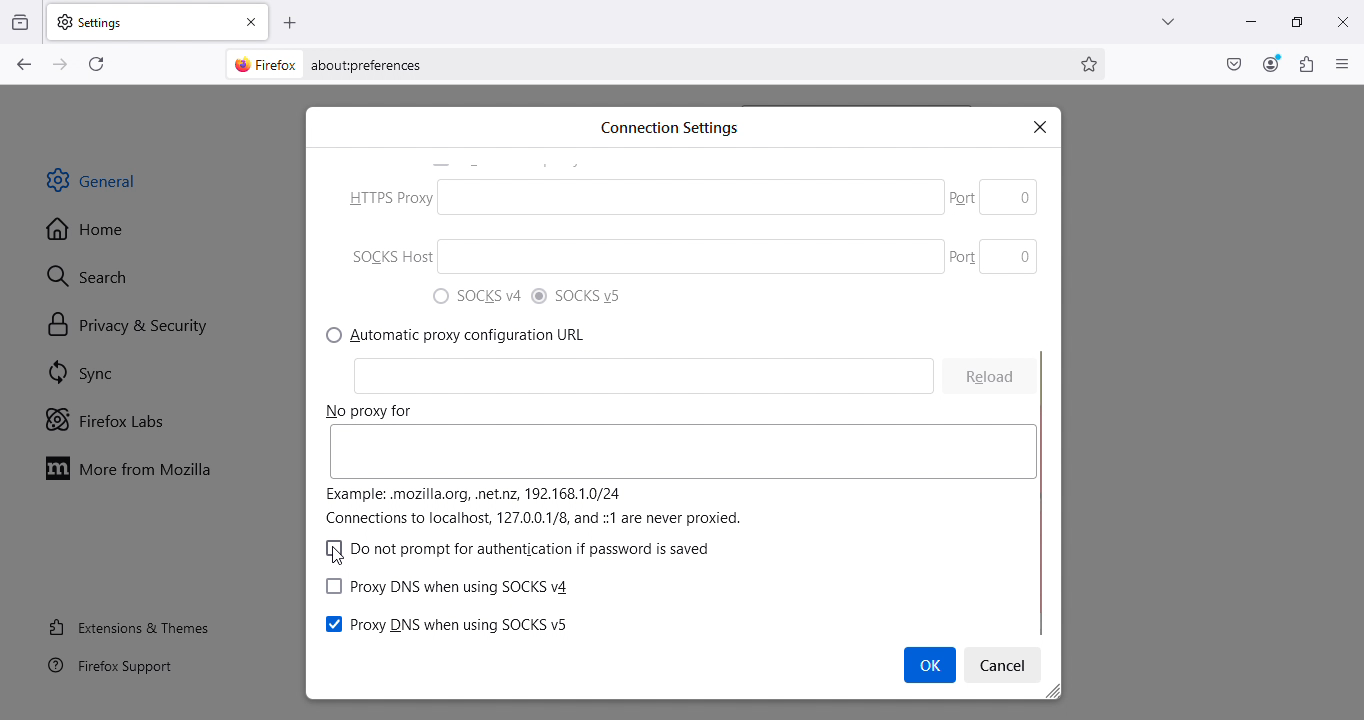 The width and height of the screenshot is (1364, 720). Describe the element at coordinates (142, 21) in the screenshot. I see `Settings` at that location.